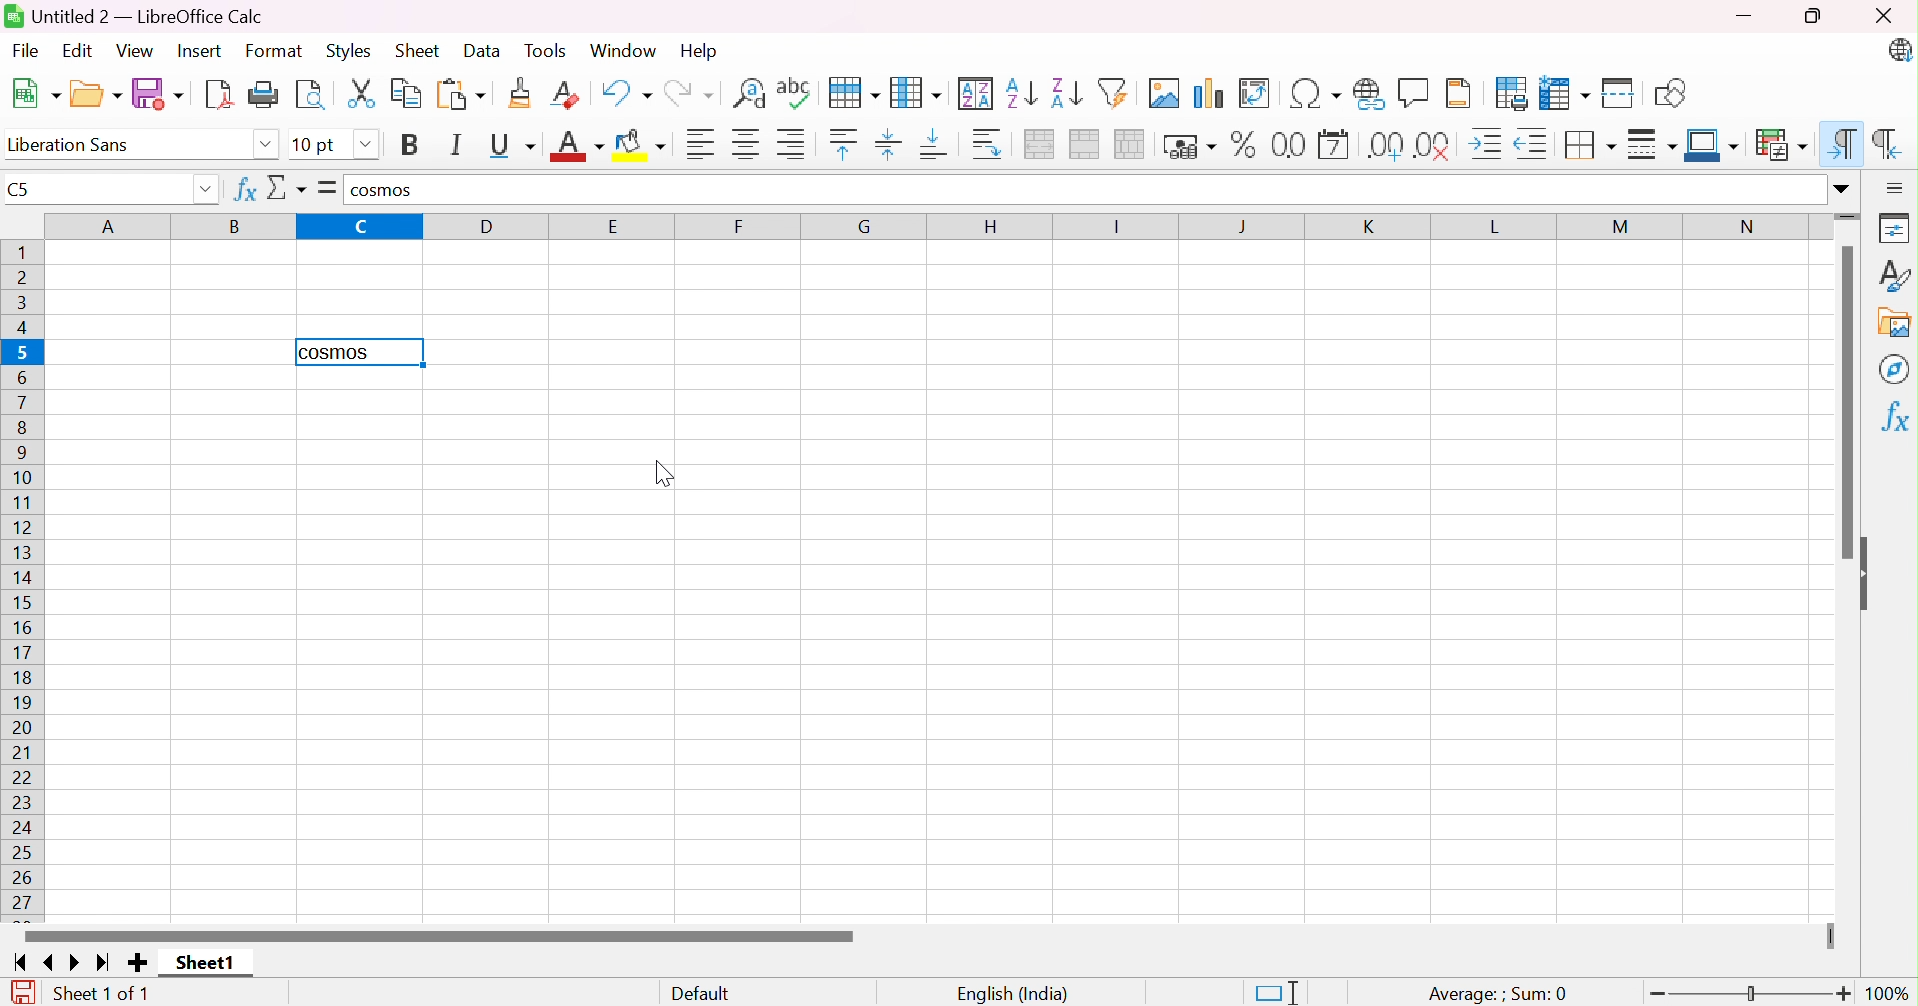 The image size is (1918, 1006). I want to click on Bold, so click(413, 144).